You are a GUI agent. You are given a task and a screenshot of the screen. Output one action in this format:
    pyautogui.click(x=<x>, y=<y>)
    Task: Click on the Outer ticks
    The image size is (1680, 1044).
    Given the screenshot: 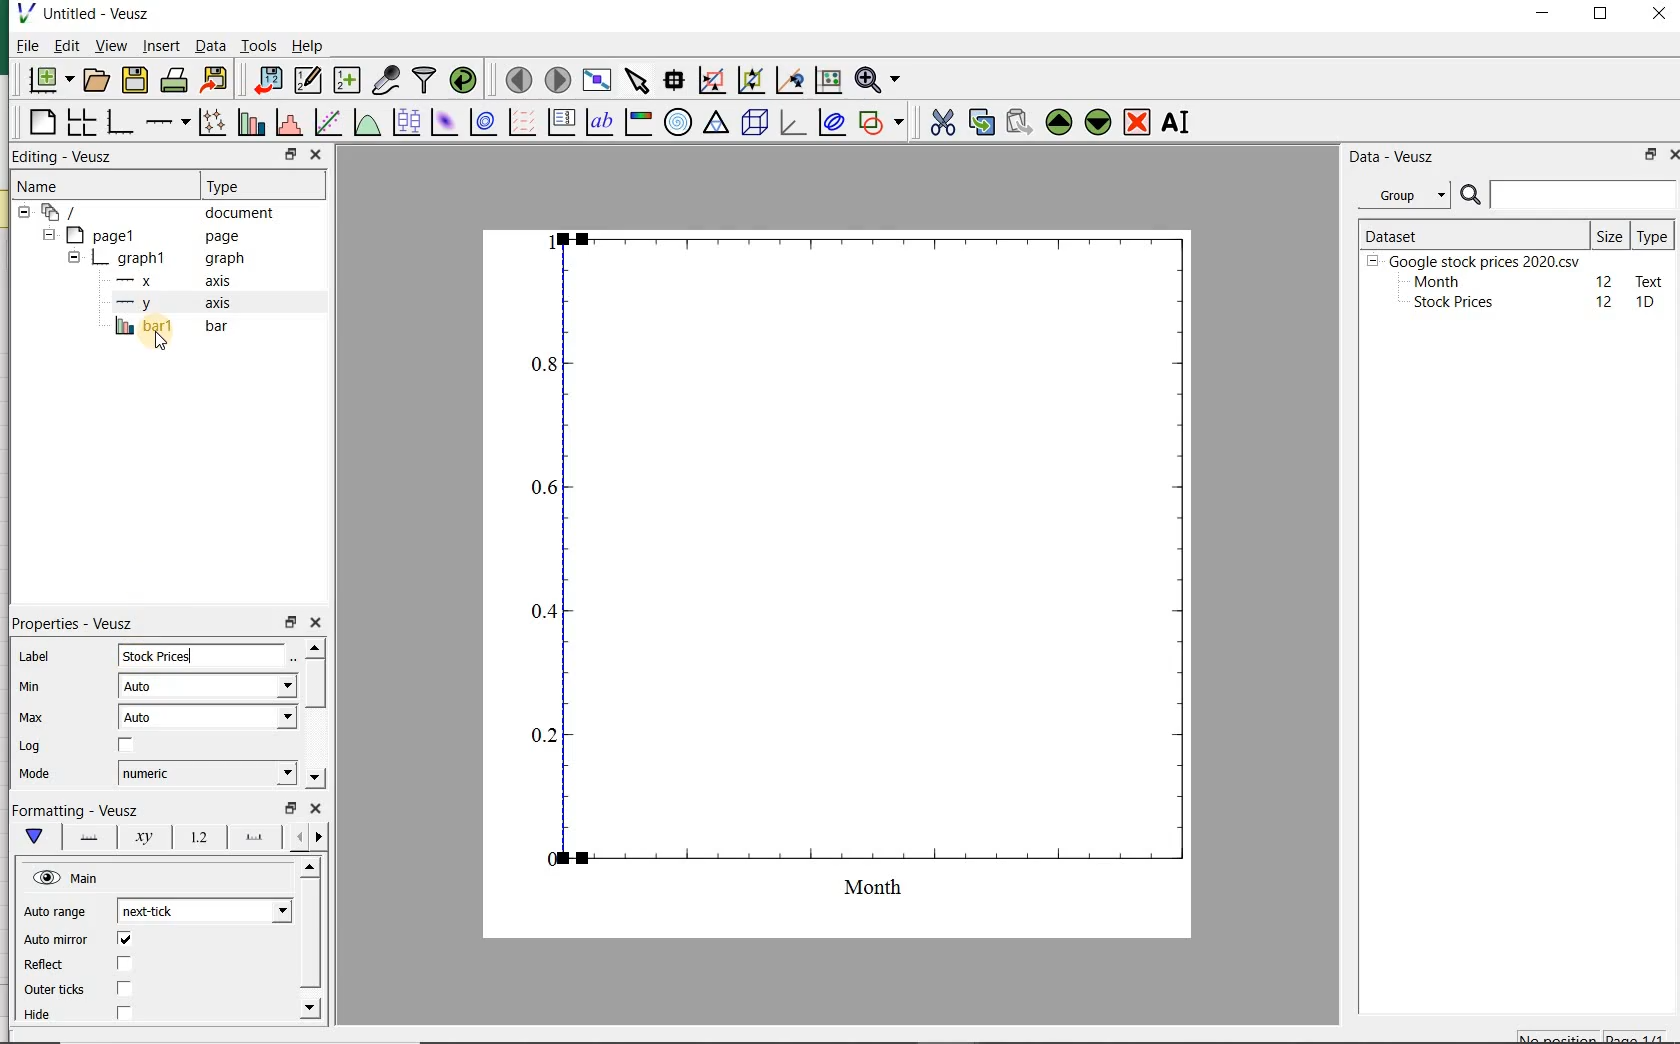 What is the action you would take?
    pyautogui.click(x=54, y=990)
    